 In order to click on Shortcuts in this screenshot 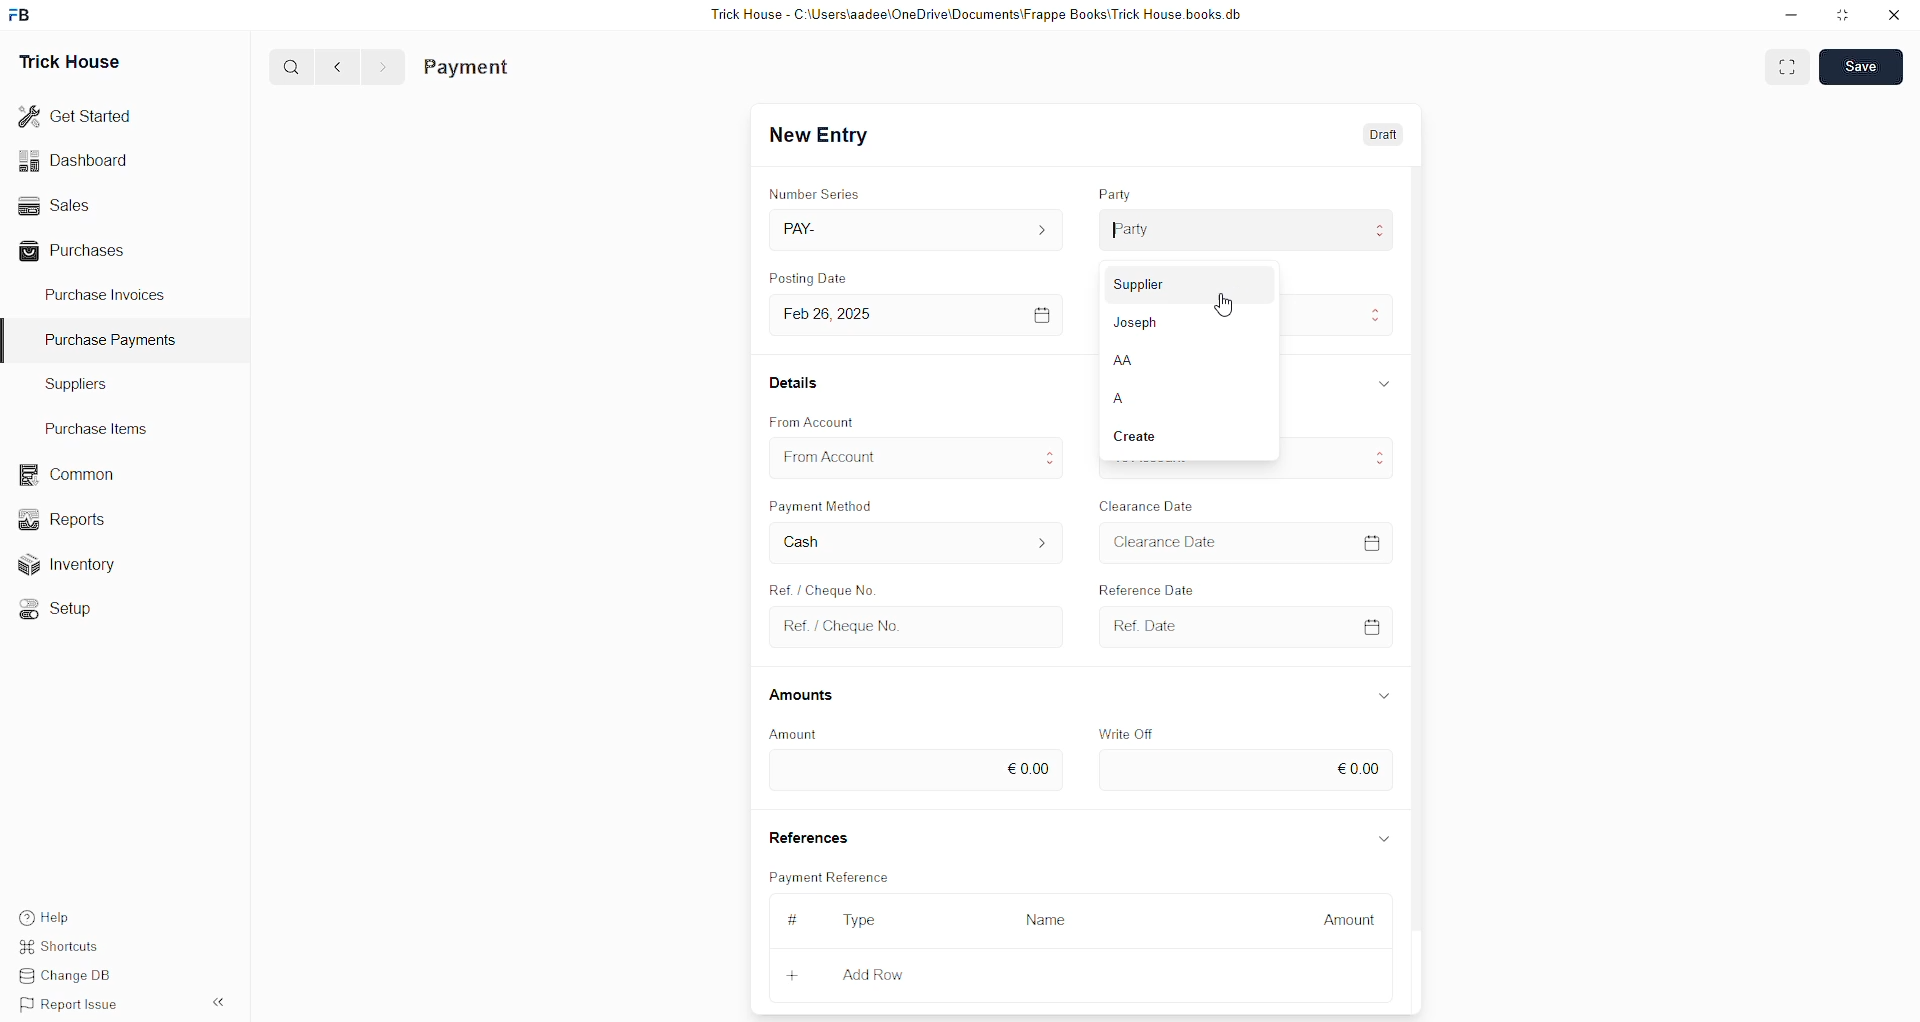, I will do `click(60, 947)`.